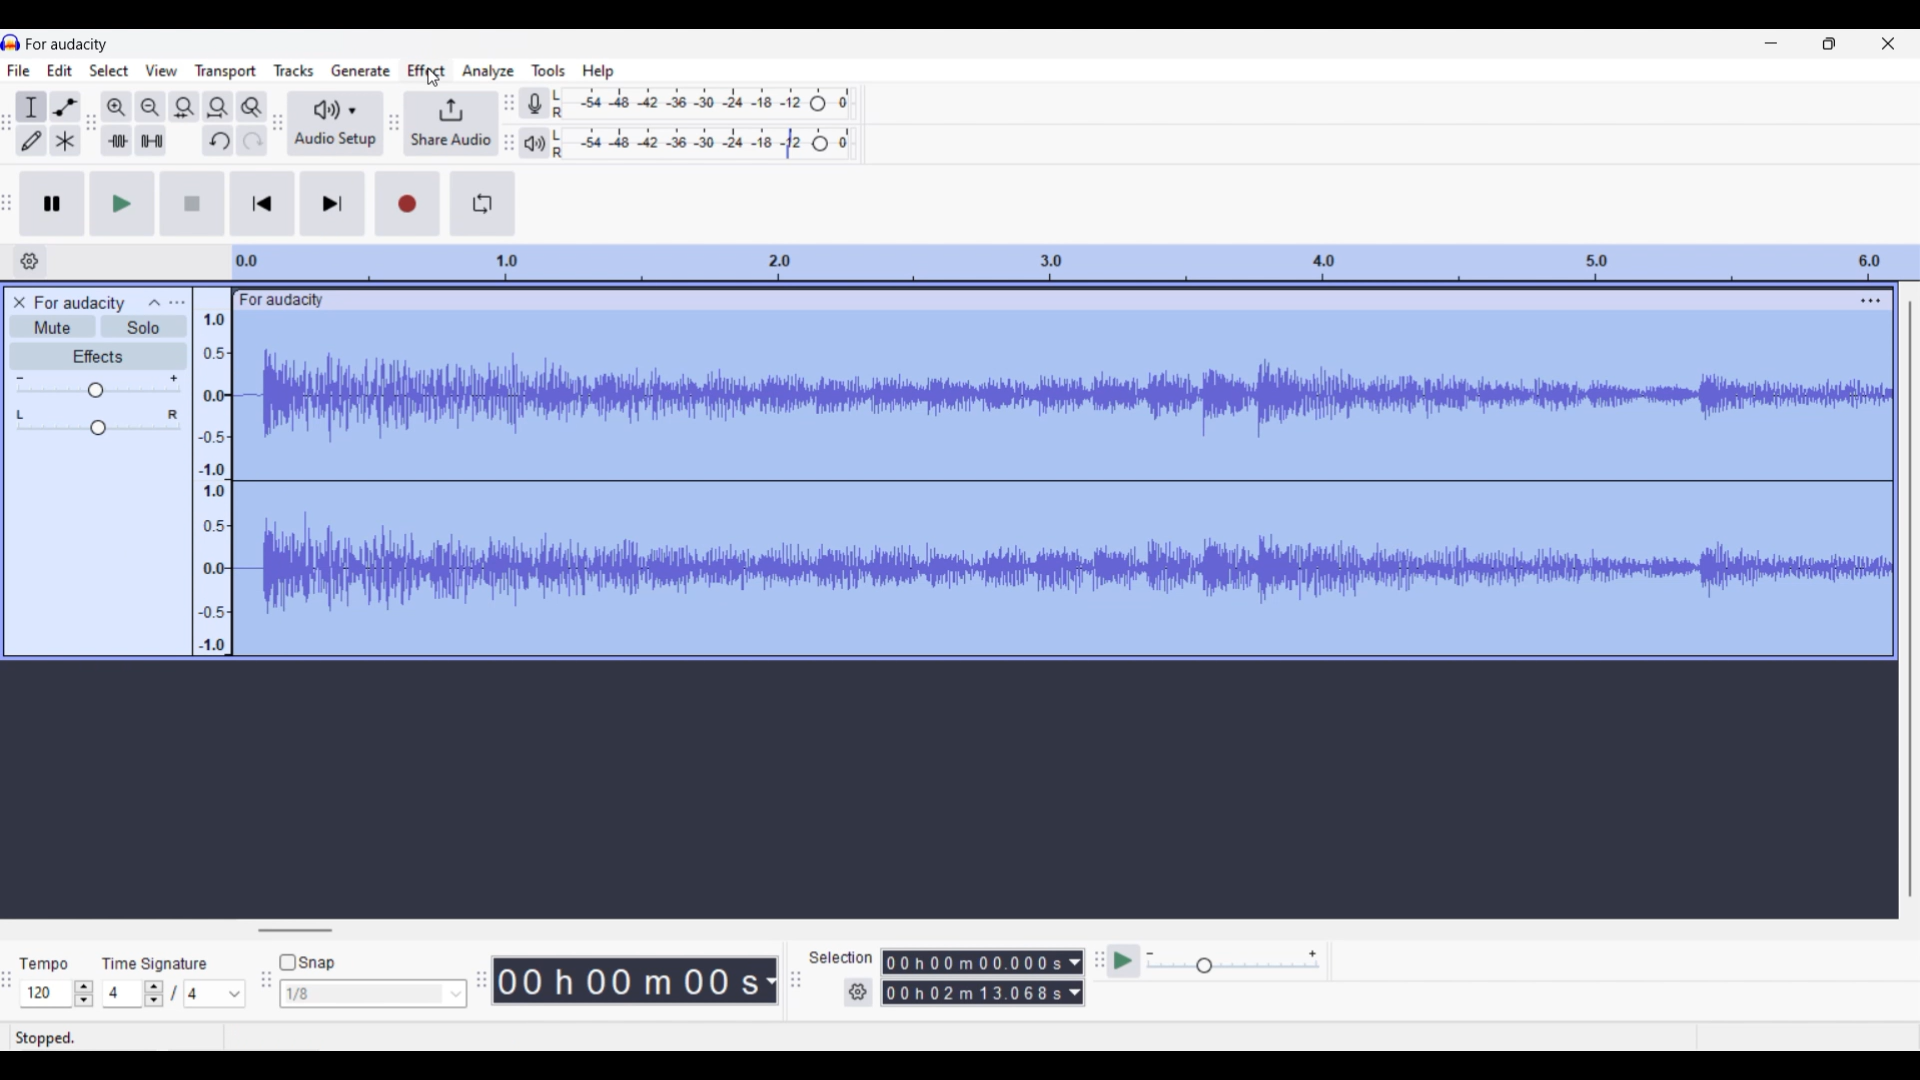 The height and width of the screenshot is (1080, 1920). Describe the element at coordinates (296, 930) in the screenshot. I see `Horizontal slide bar` at that location.